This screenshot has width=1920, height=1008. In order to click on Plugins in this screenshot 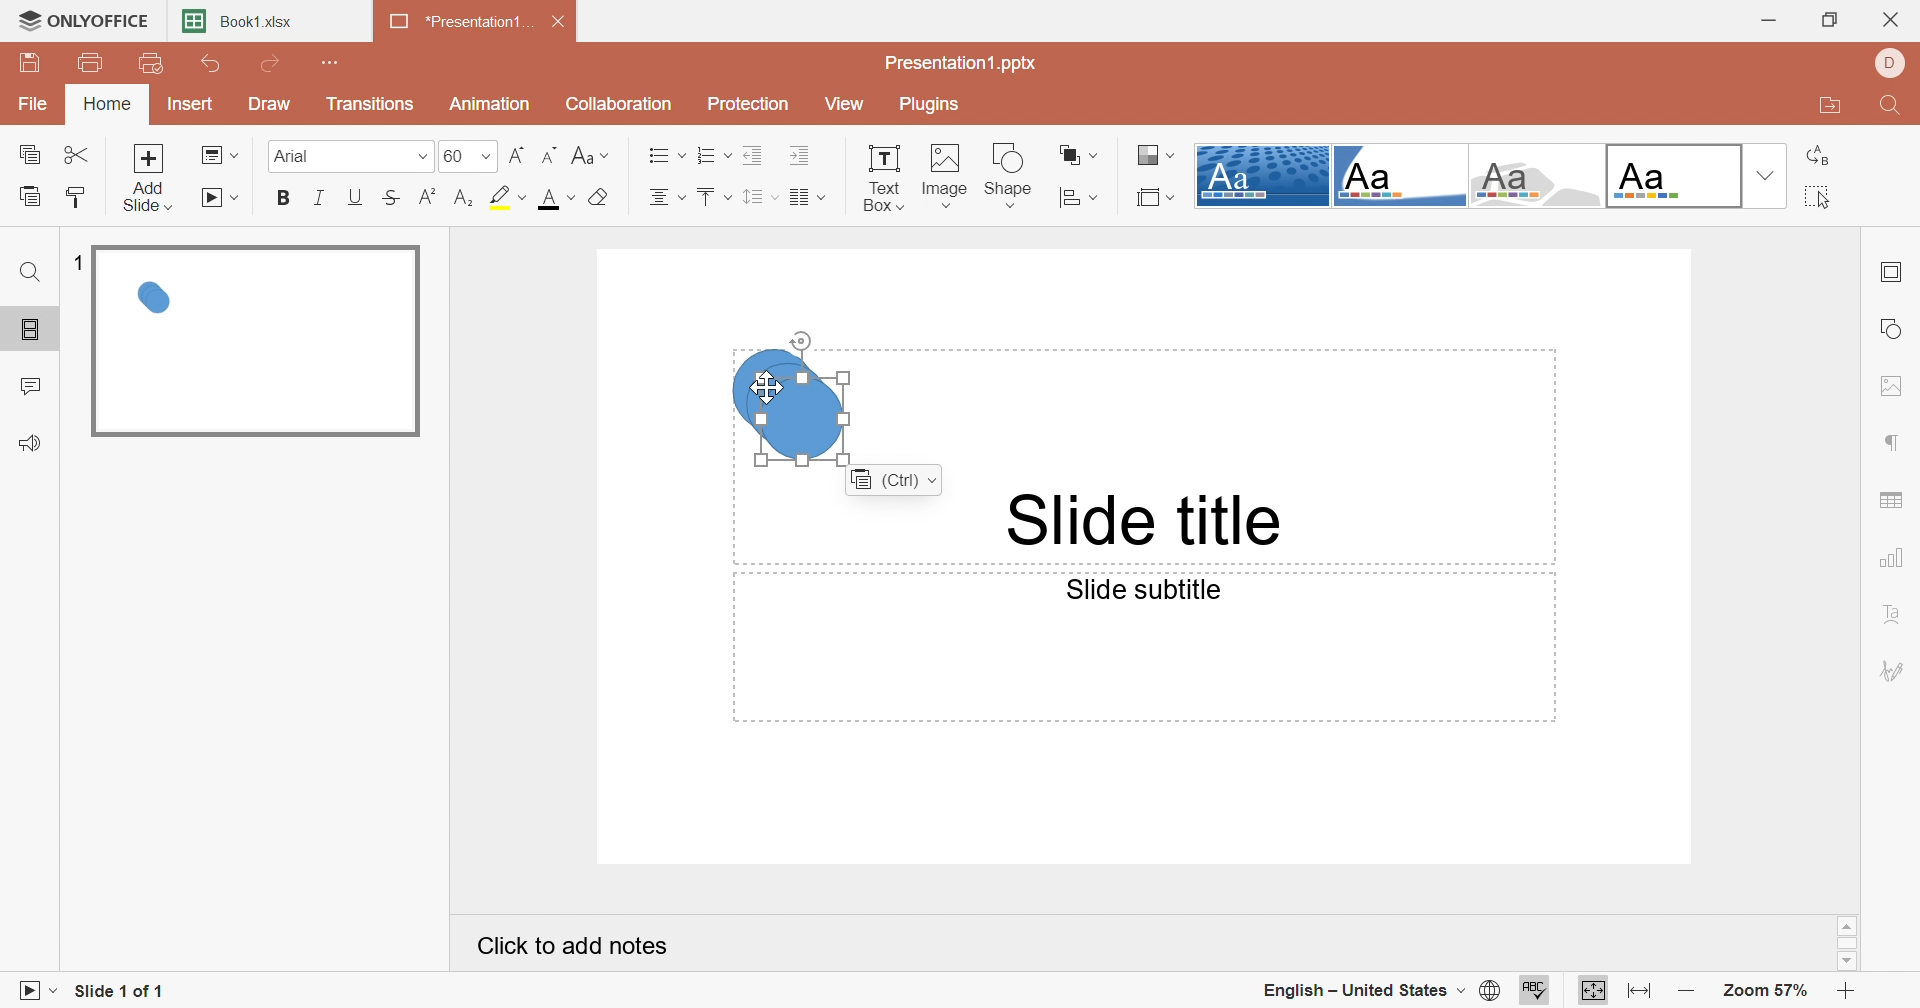, I will do `click(931, 104)`.